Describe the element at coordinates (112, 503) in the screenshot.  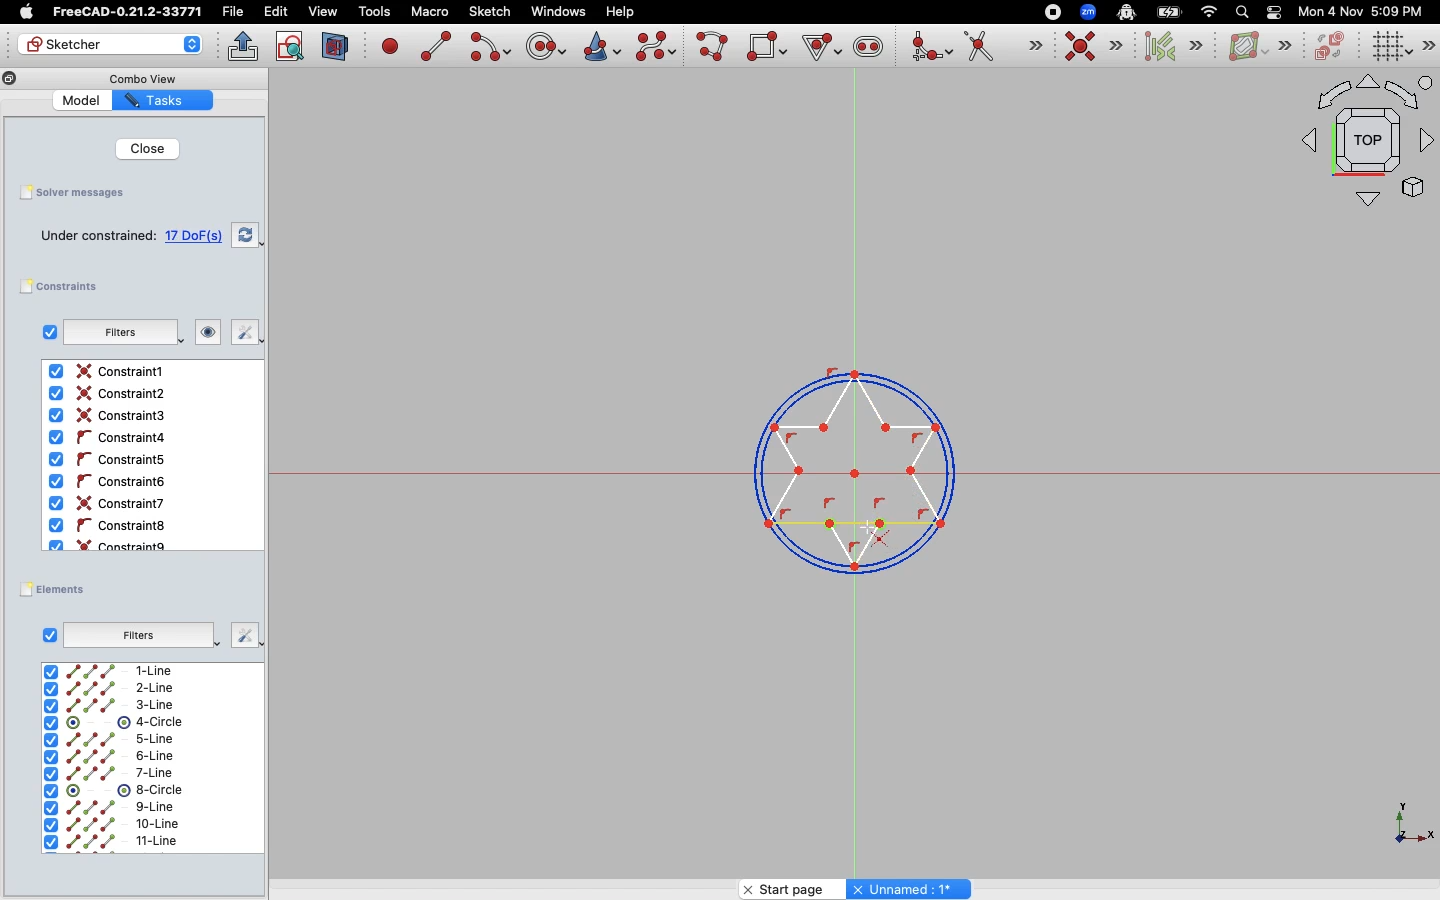
I see `Constraint6` at that location.